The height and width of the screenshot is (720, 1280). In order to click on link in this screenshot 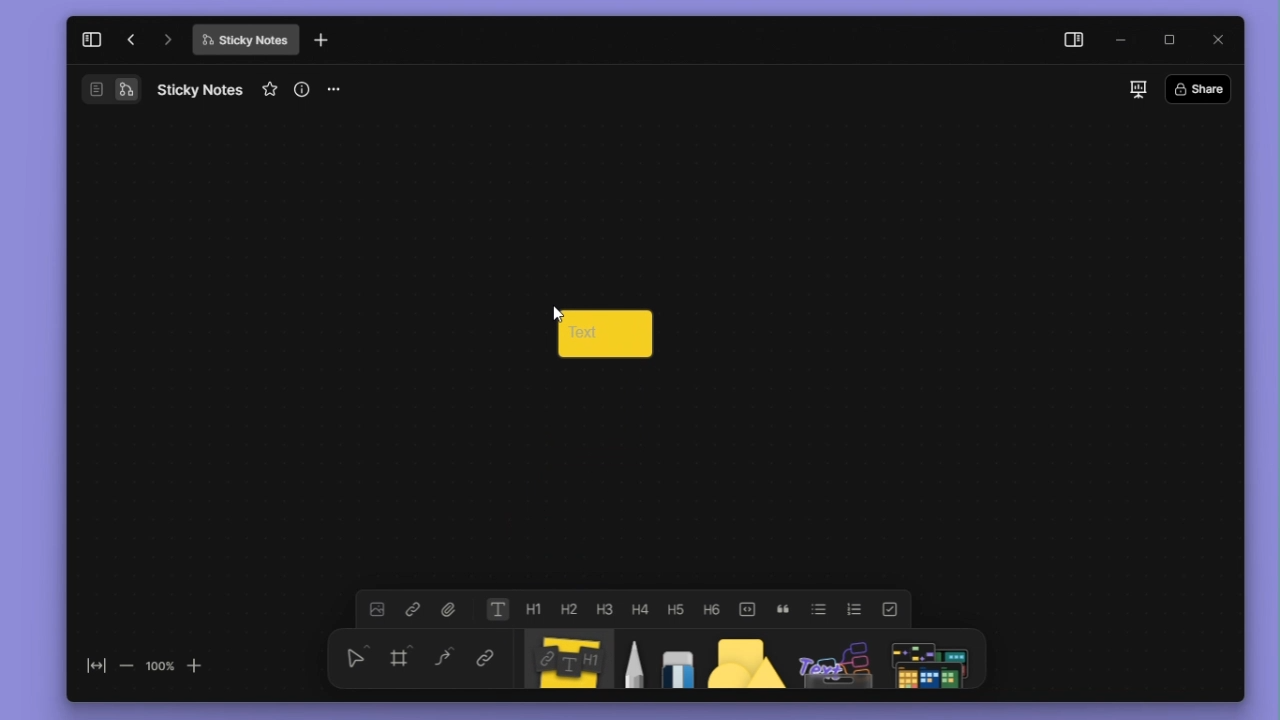, I will do `click(418, 611)`.